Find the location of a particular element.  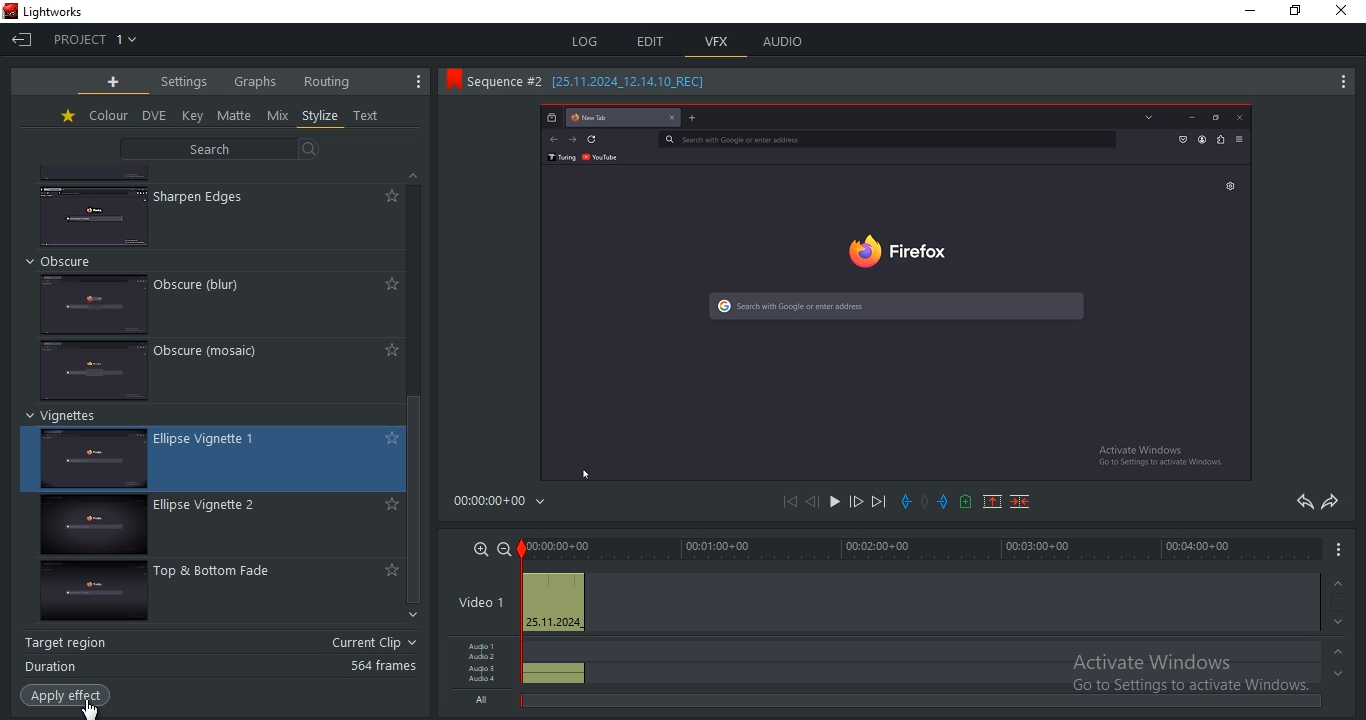

Audio clip is located at coordinates (556, 681).